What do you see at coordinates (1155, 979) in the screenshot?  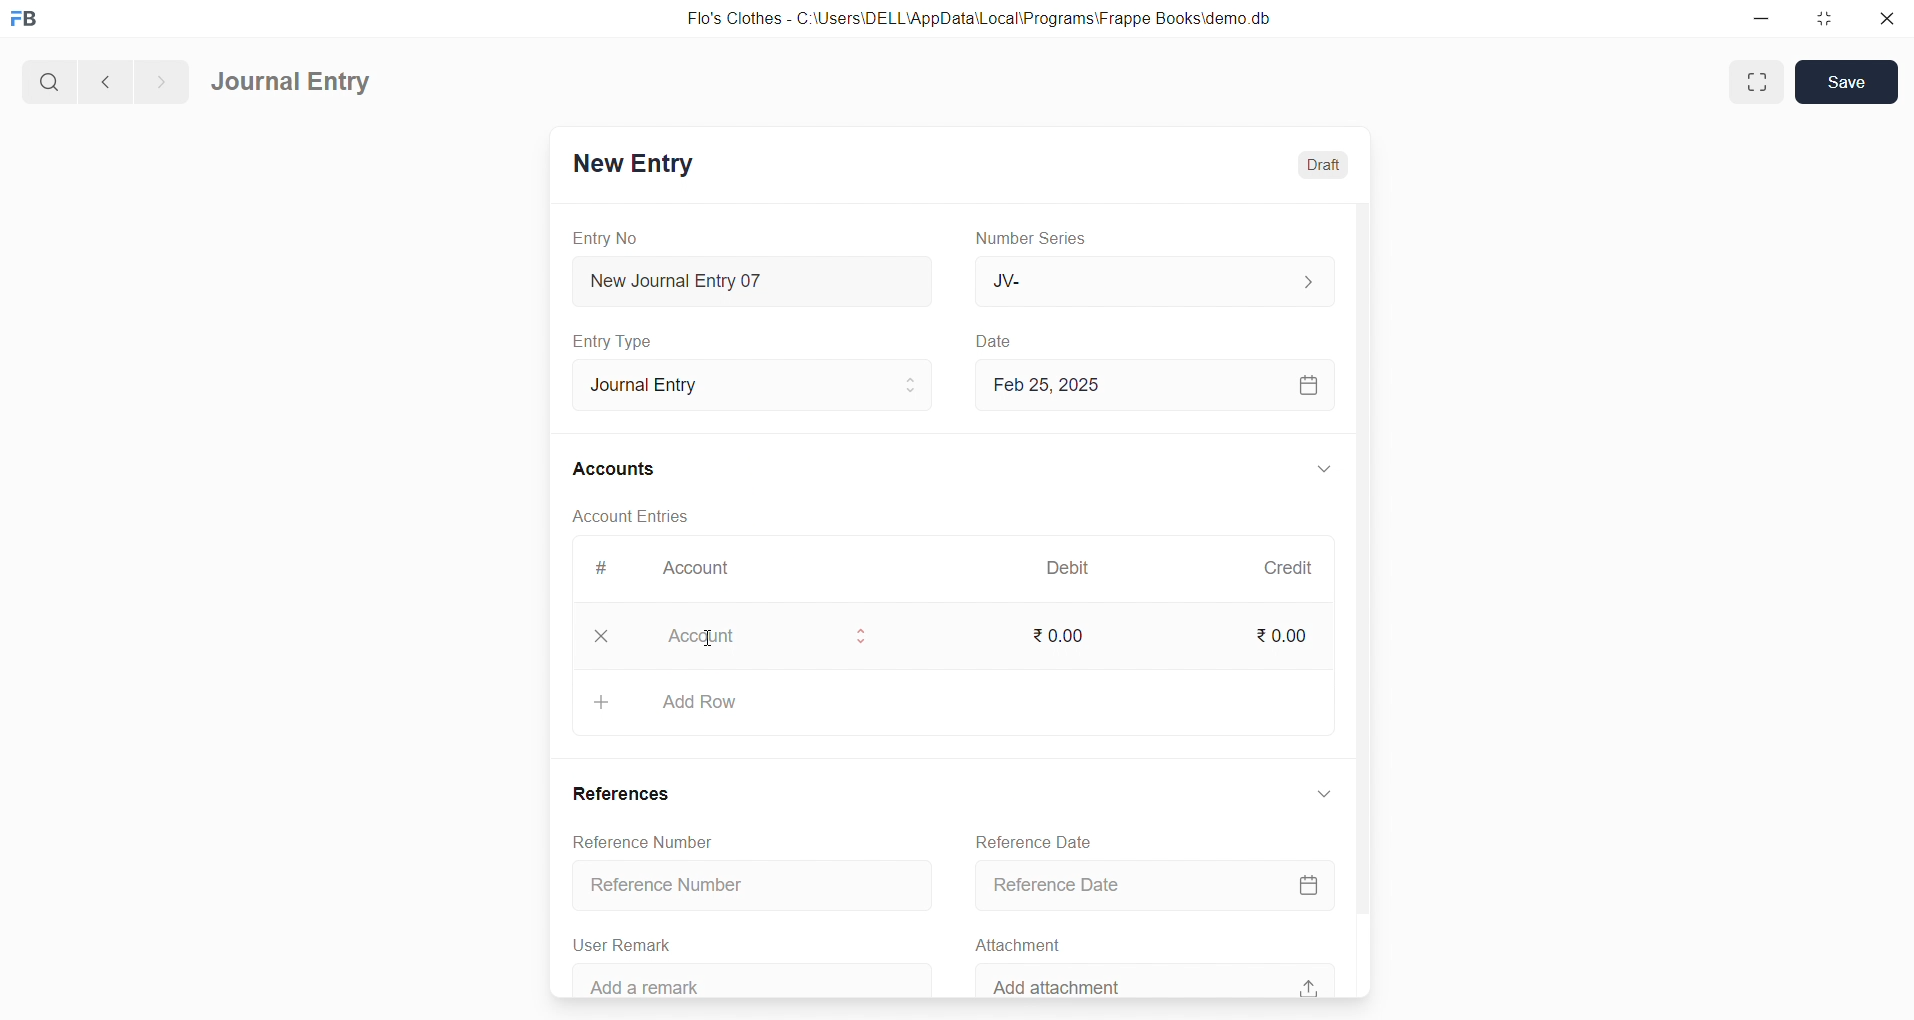 I see `Add attachment` at bounding box center [1155, 979].